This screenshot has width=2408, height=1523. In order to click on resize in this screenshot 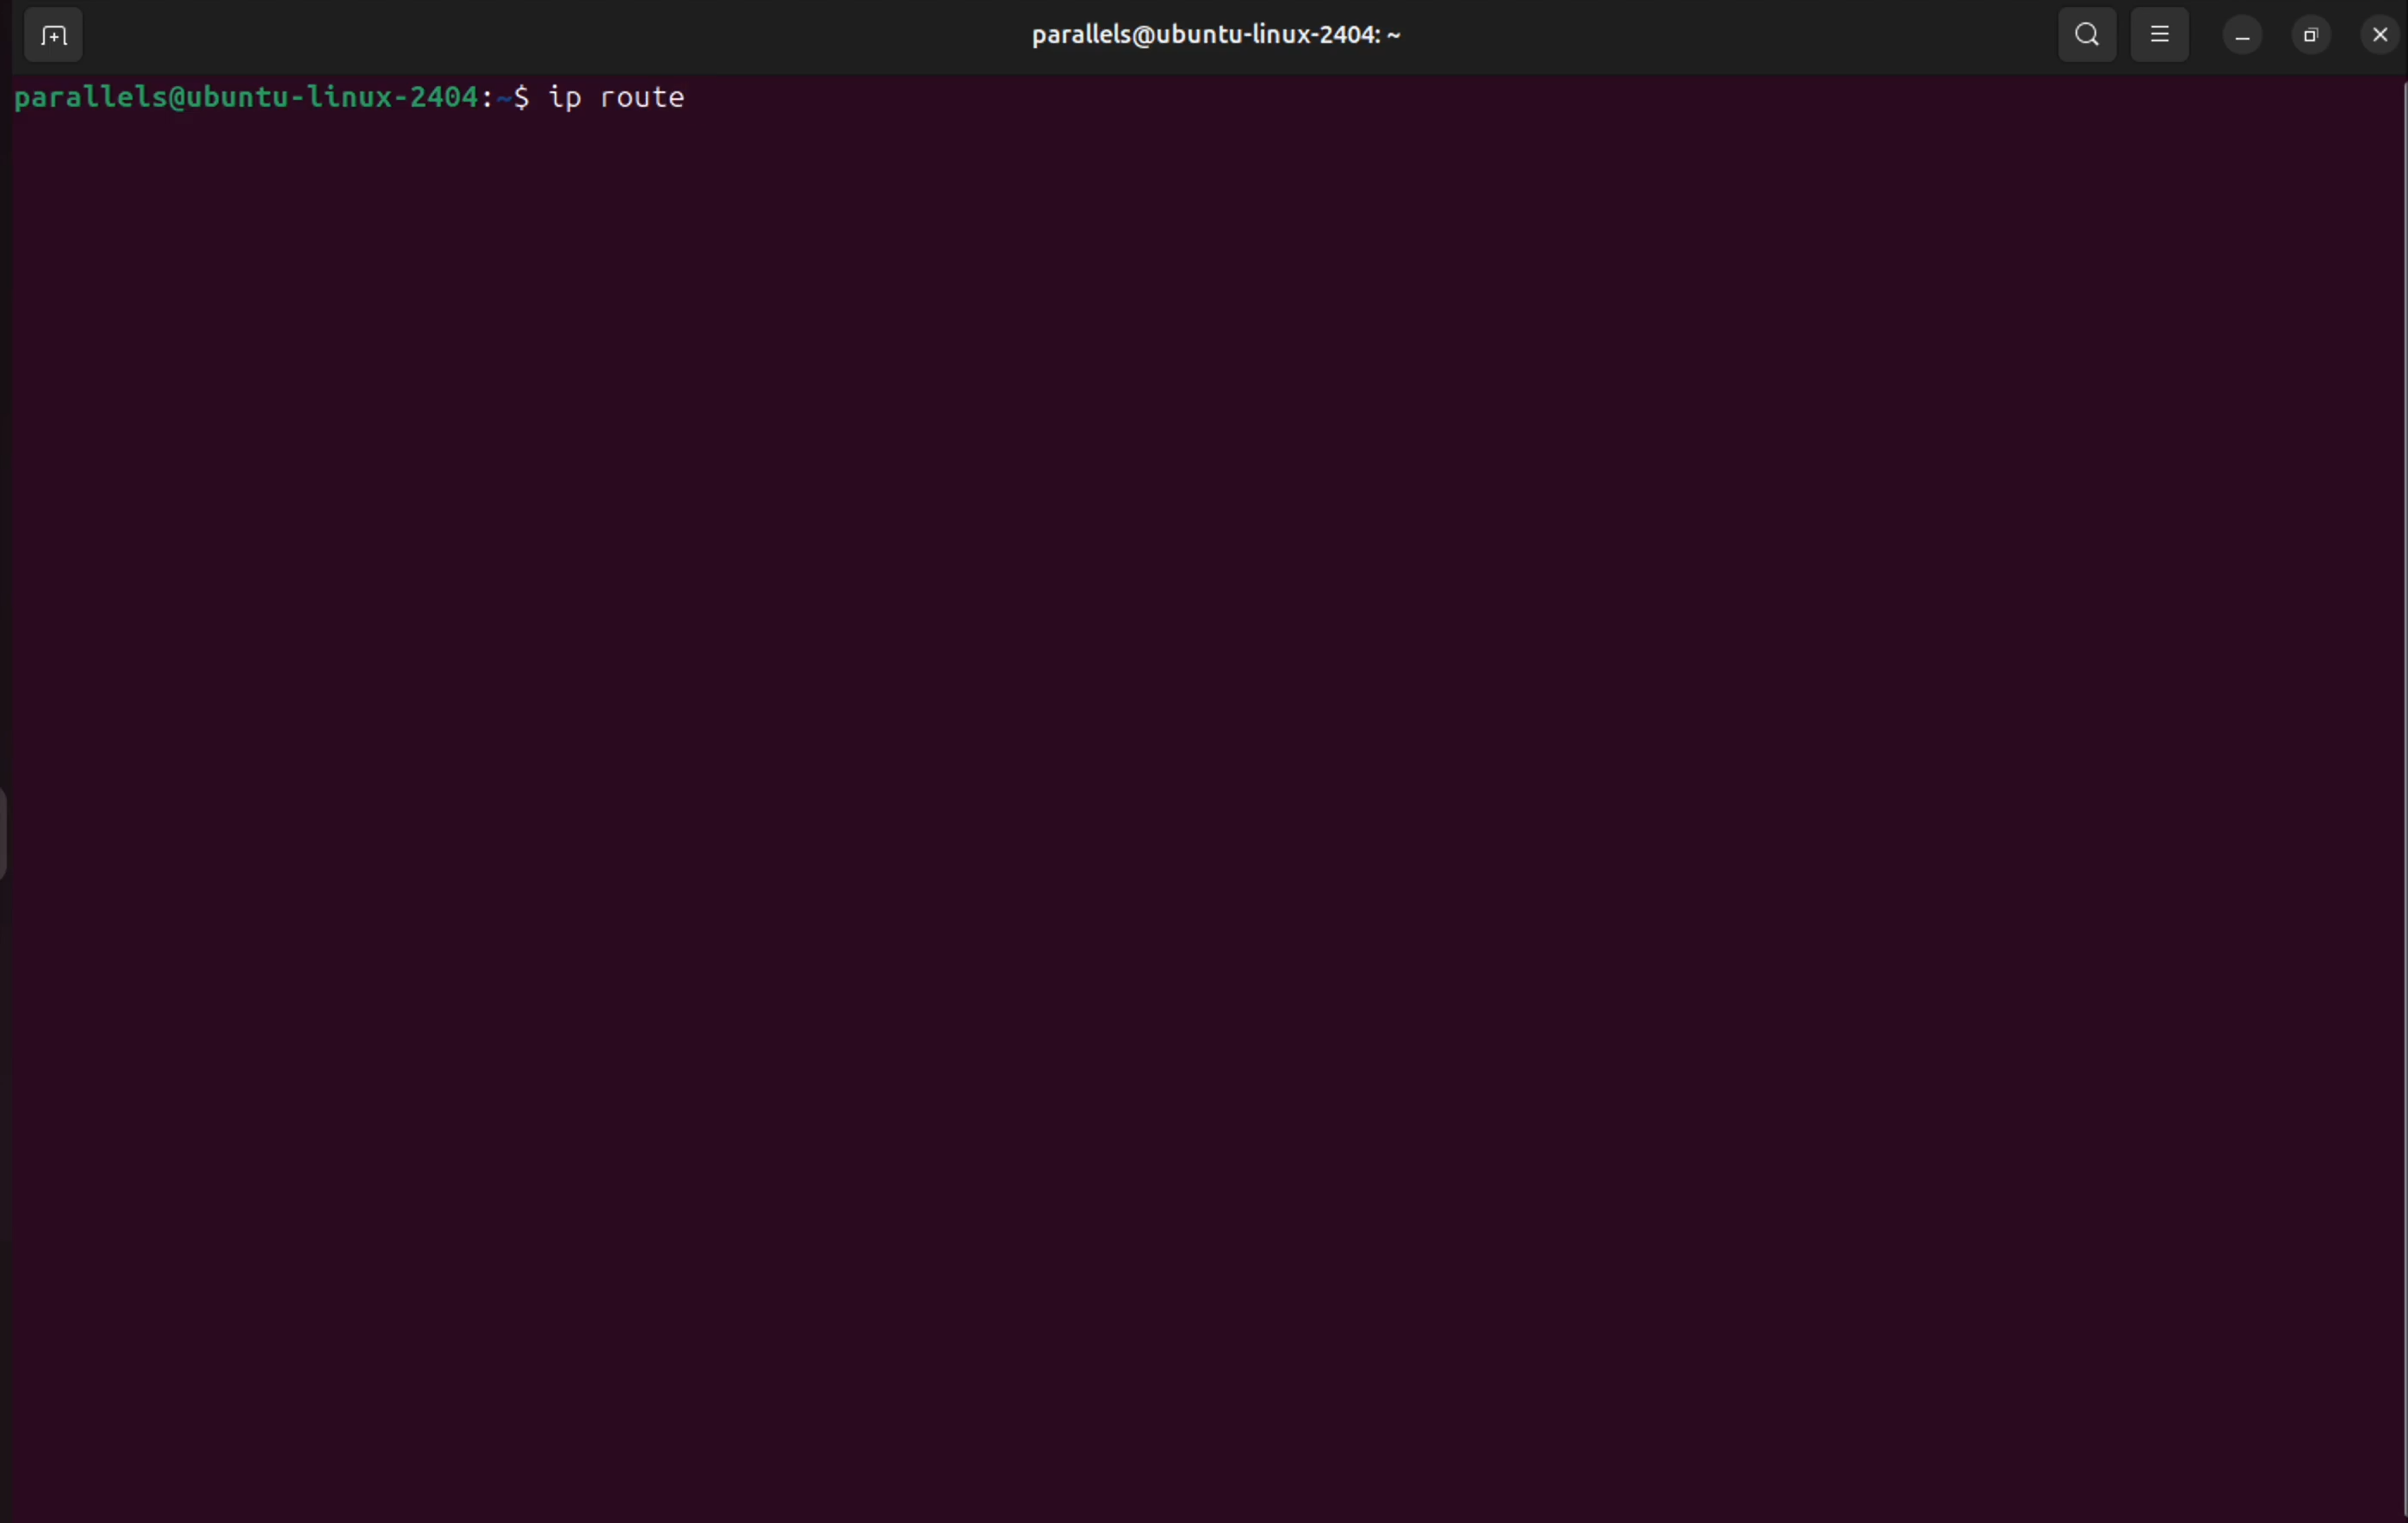, I will do `click(2311, 34)`.